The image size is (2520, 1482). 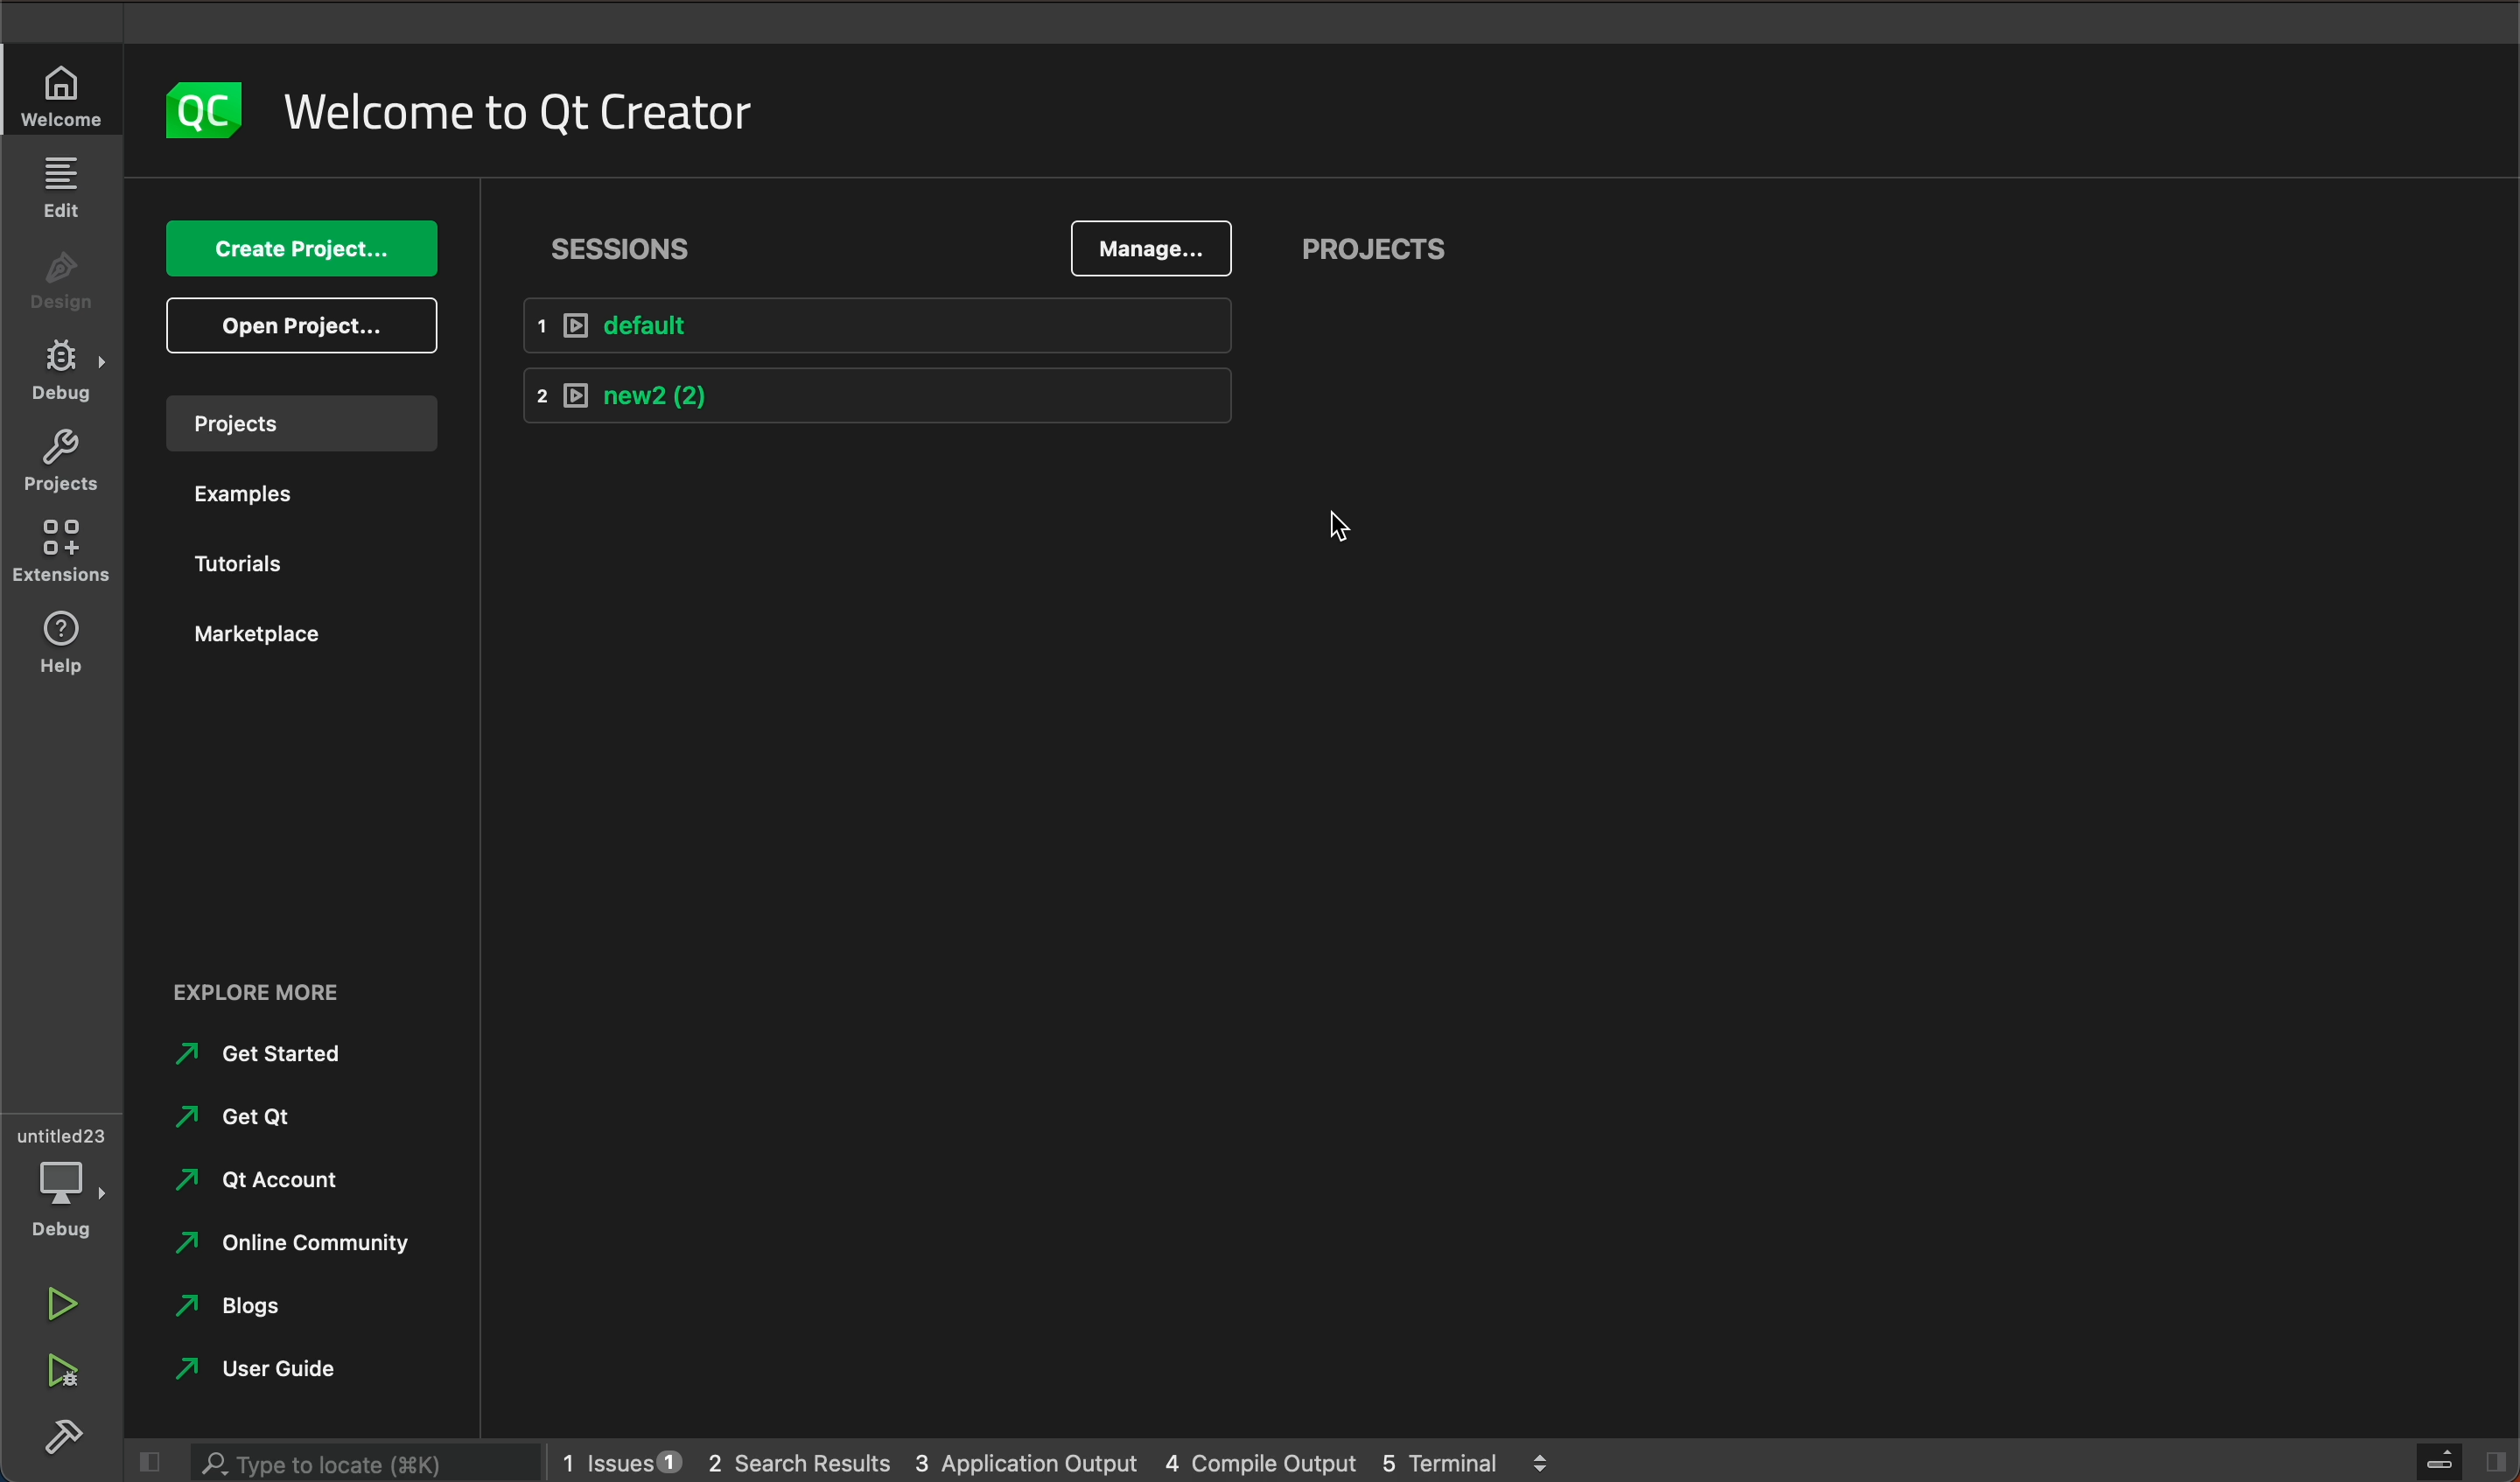 What do you see at coordinates (257, 1183) in the screenshot?
I see `qt account` at bounding box center [257, 1183].